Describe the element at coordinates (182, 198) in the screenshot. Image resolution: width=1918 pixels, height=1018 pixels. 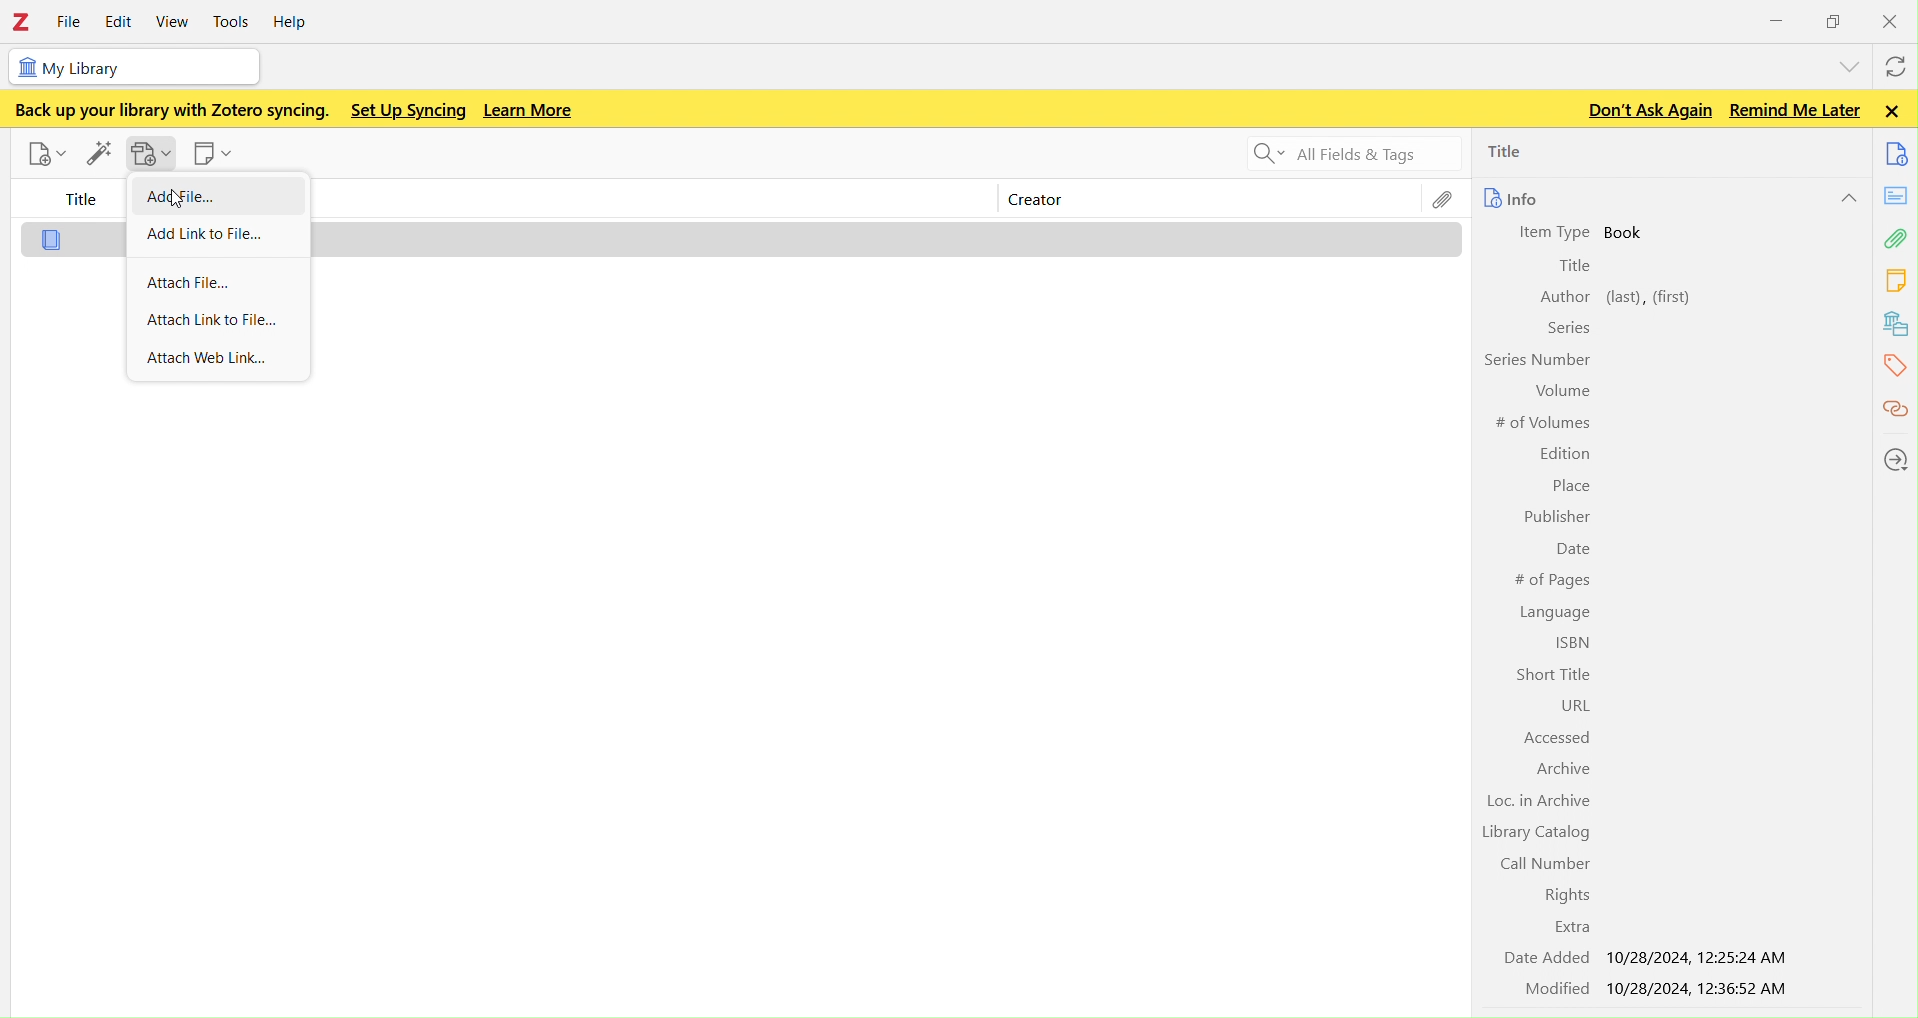
I see `add file` at that location.